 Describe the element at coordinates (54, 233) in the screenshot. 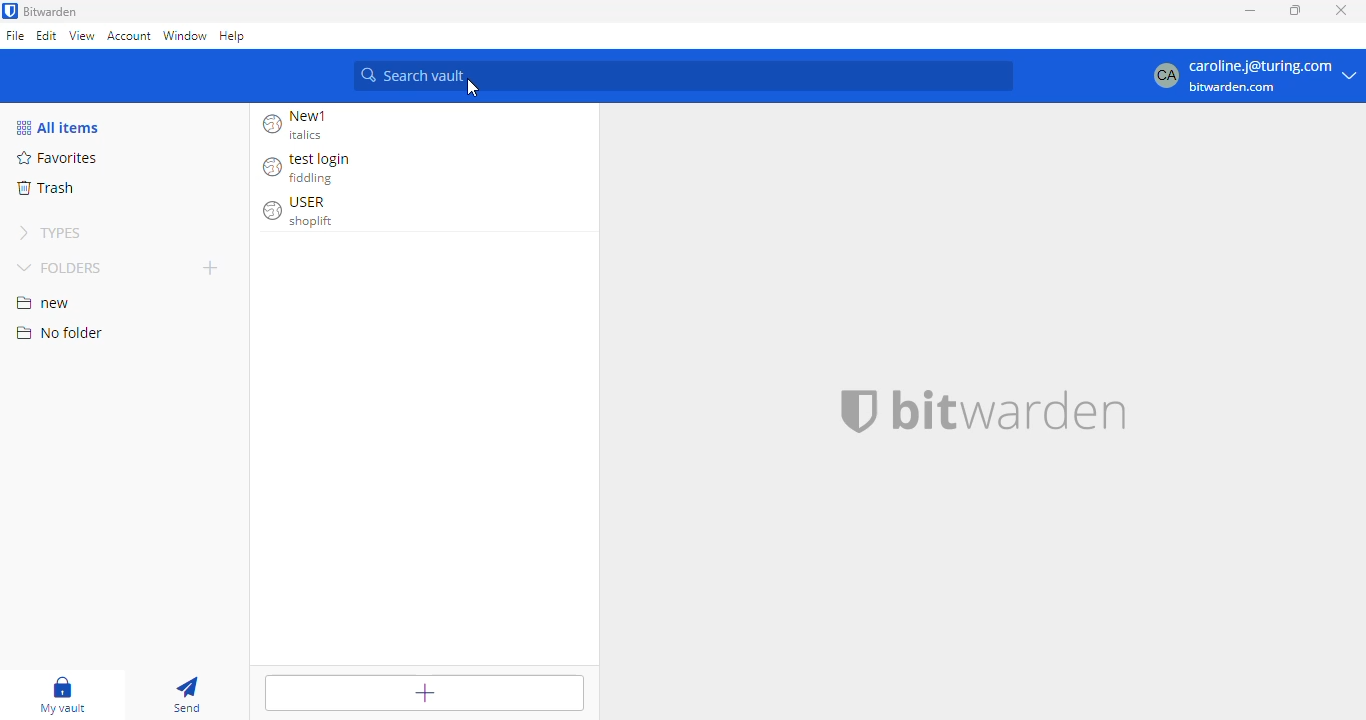

I see `types` at that location.